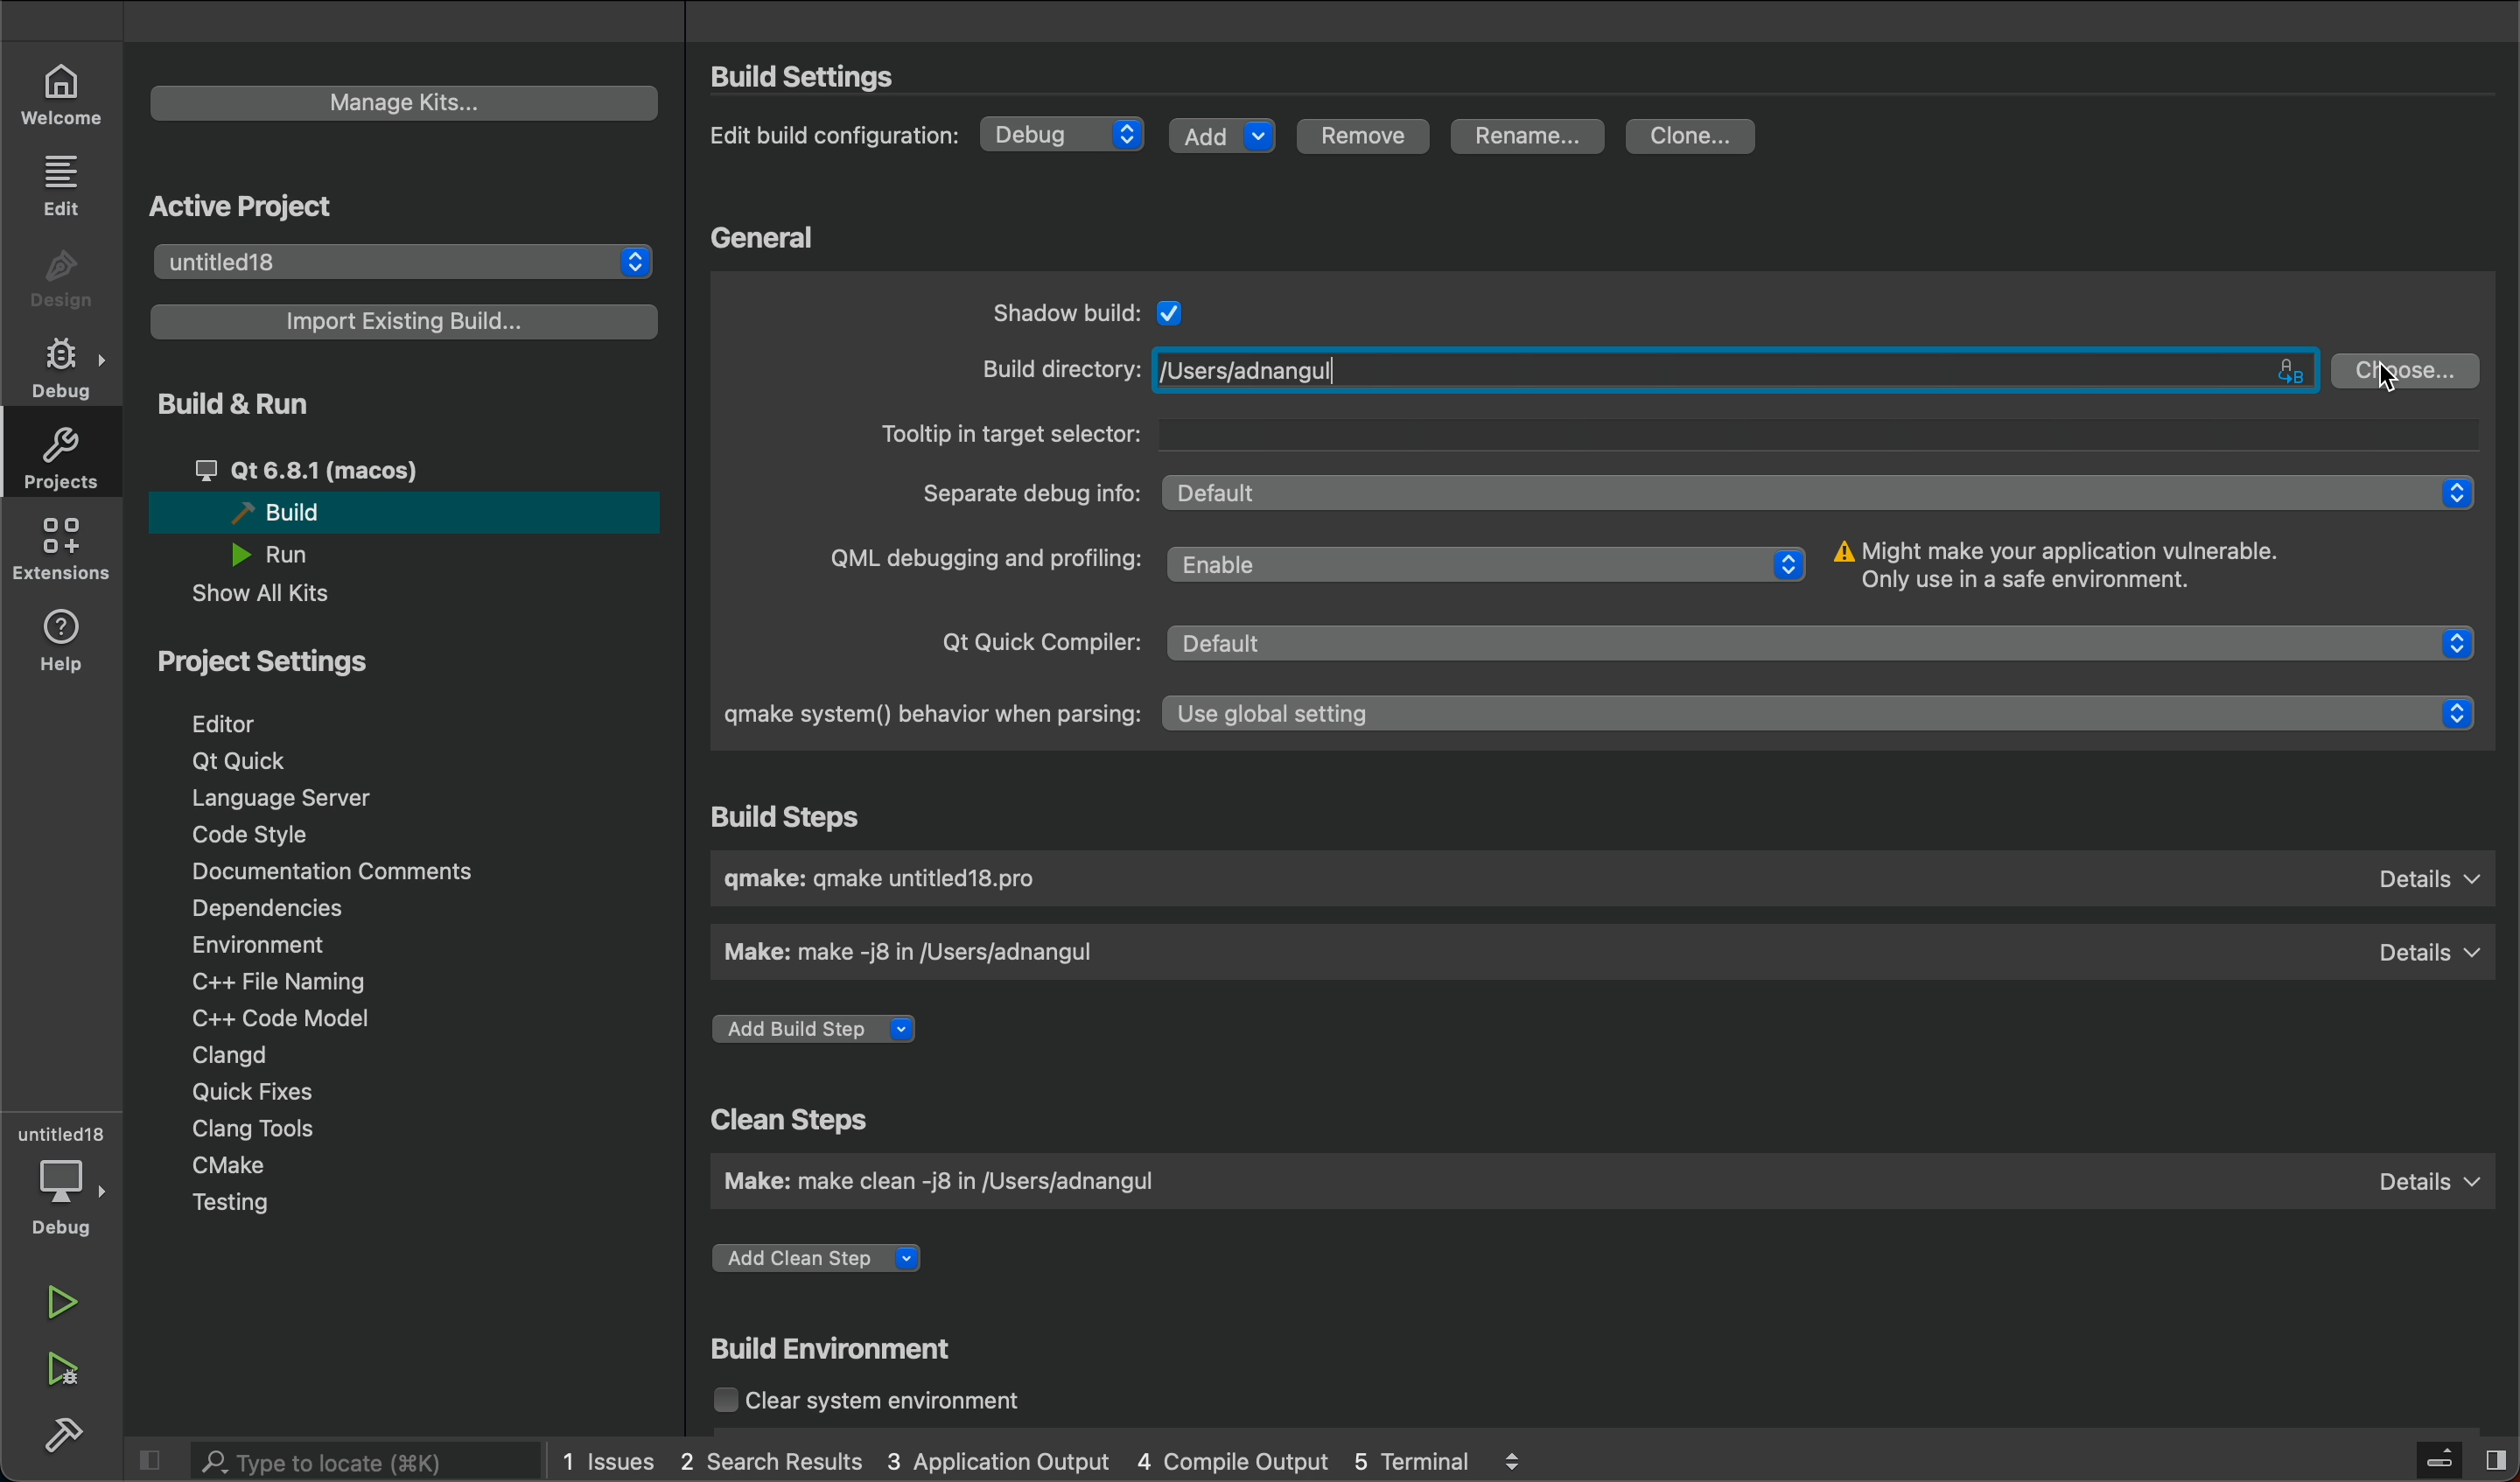 Image resolution: width=2520 pixels, height=1482 pixels. Describe the element at coordinates (156, 1460) in the screenshot. I see `close slidebar` at that location.